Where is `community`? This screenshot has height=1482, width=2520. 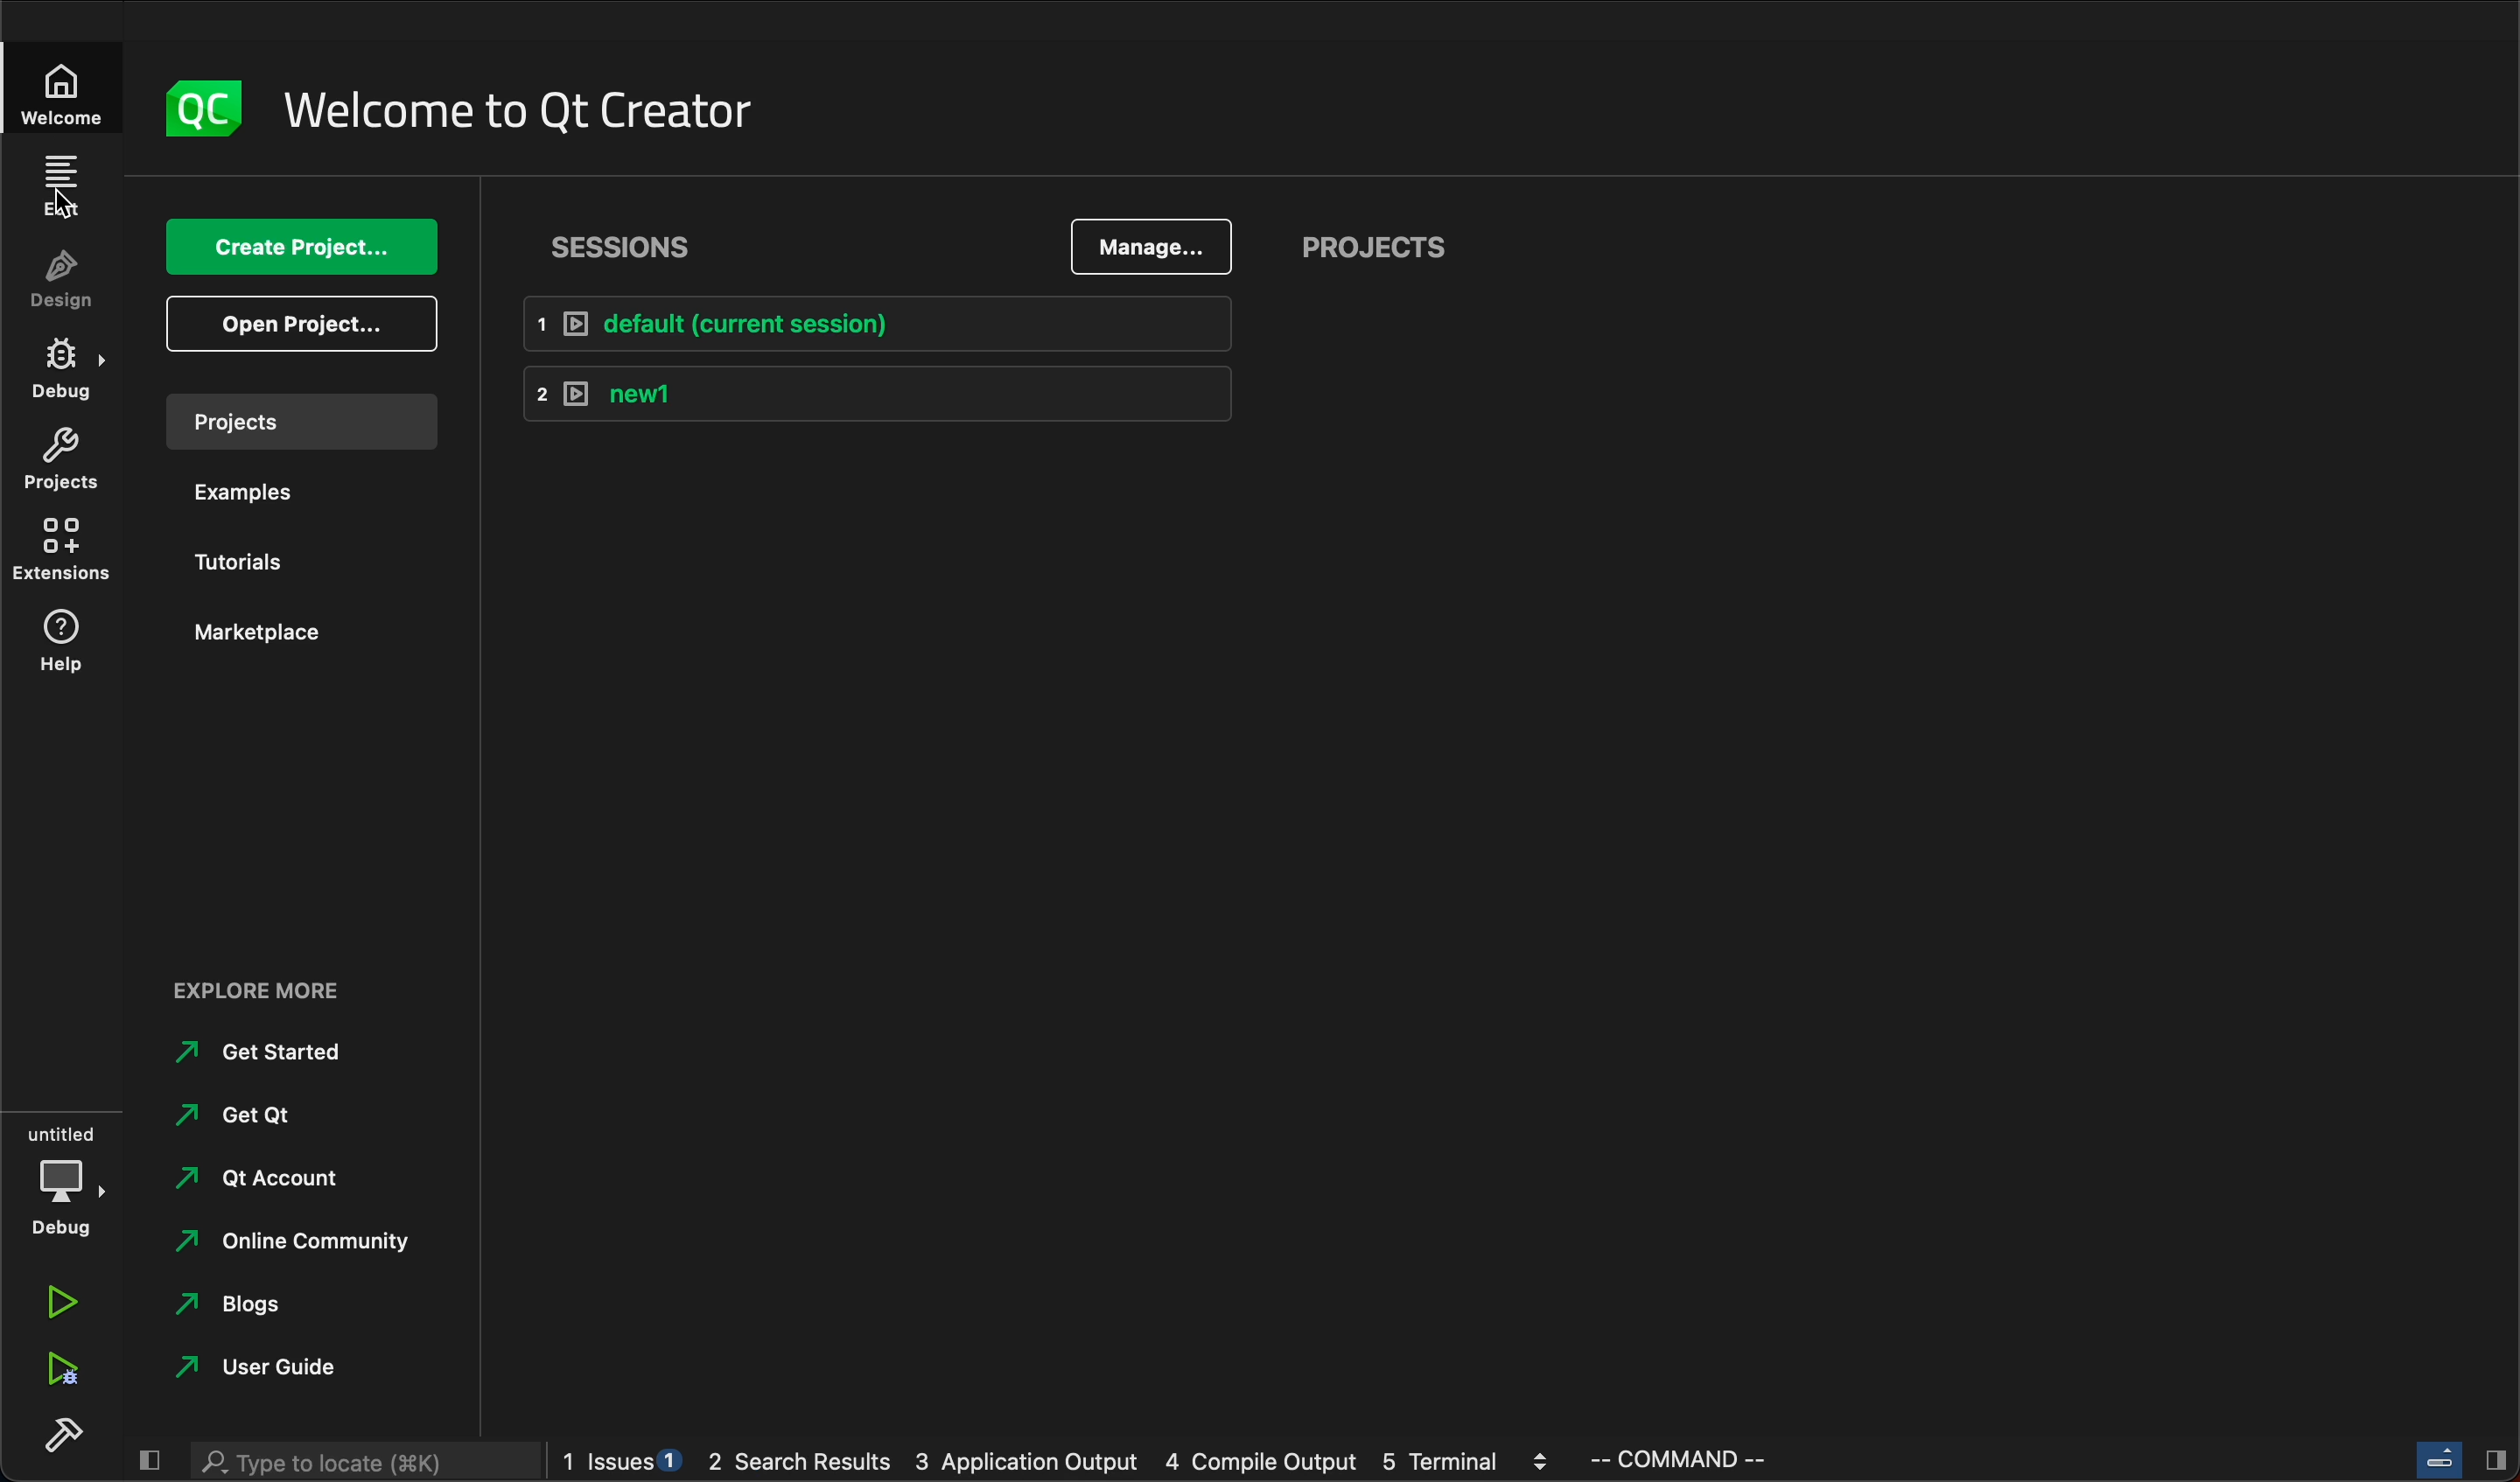 community is located at coordinates (295, 1239).